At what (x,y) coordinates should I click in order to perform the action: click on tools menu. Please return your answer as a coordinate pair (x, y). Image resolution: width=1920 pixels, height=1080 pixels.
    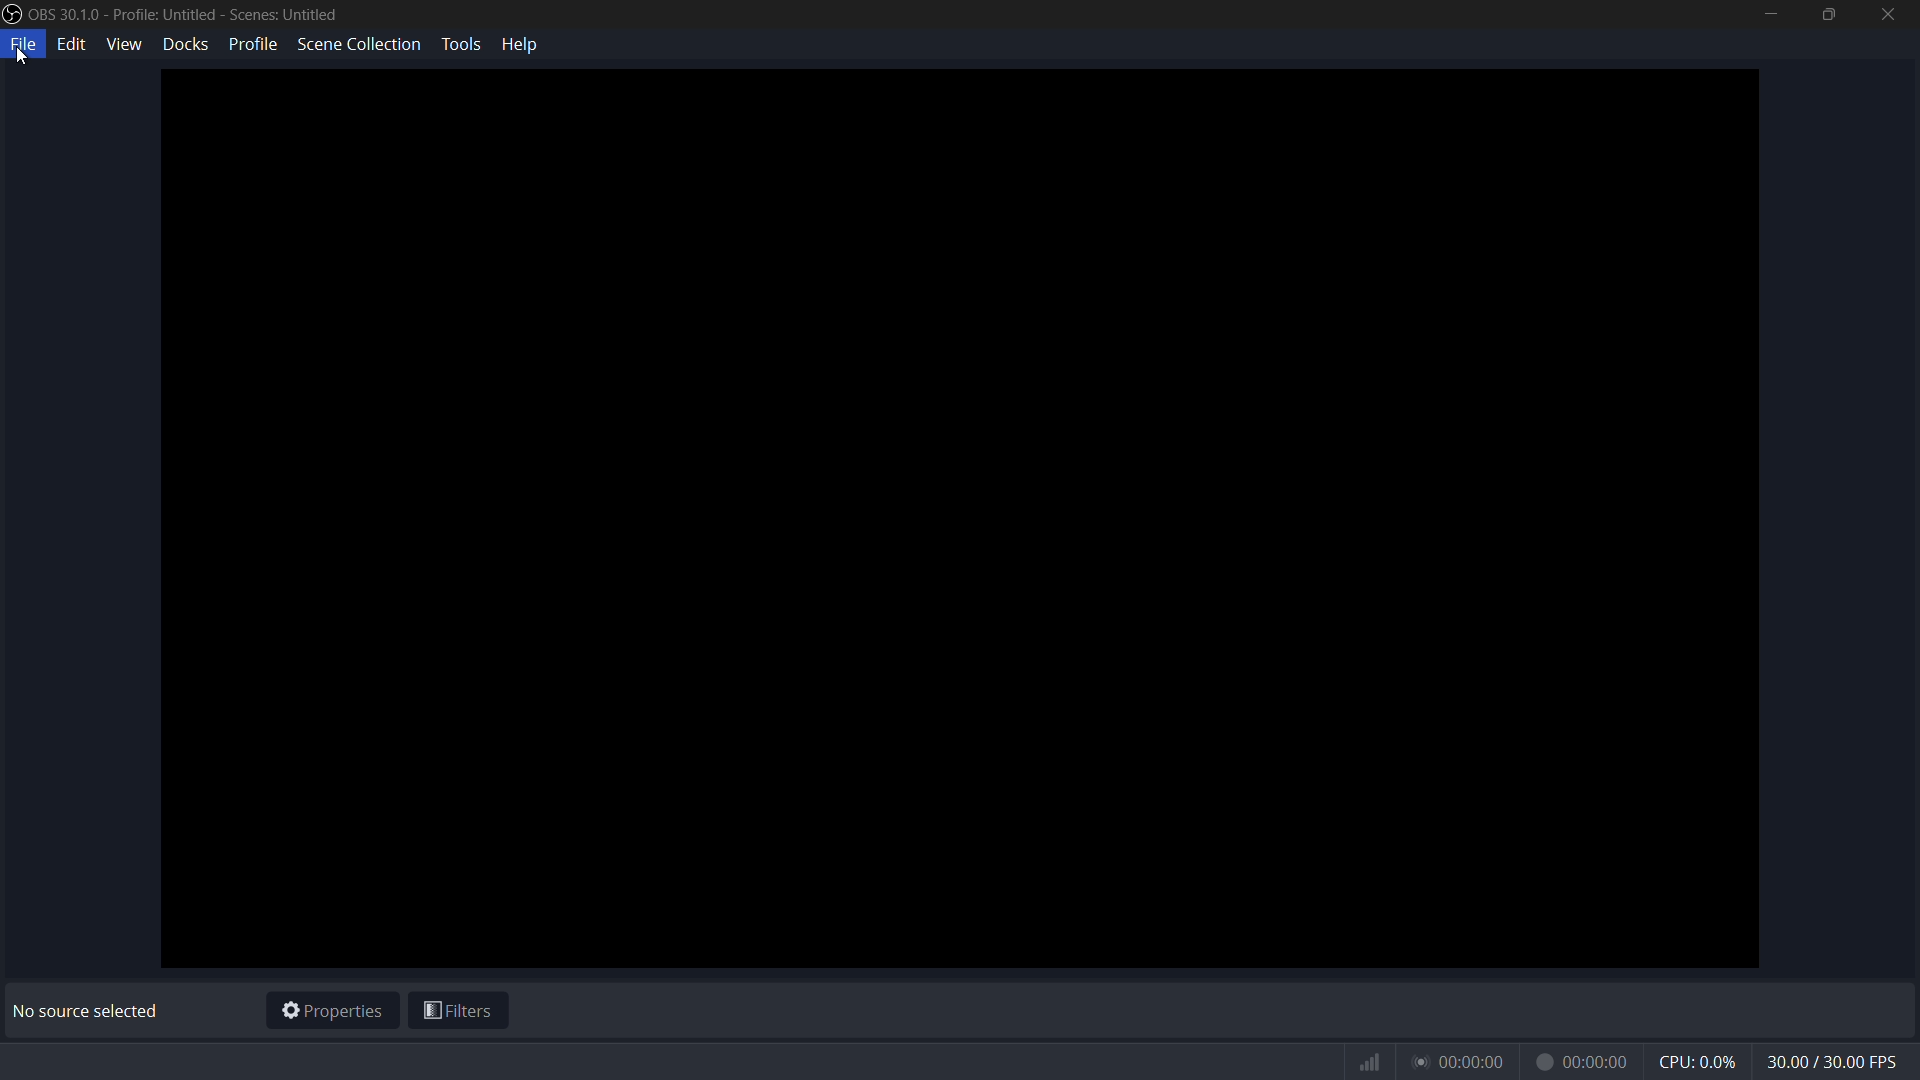
    Looking at the image, I should click on (460, 44).